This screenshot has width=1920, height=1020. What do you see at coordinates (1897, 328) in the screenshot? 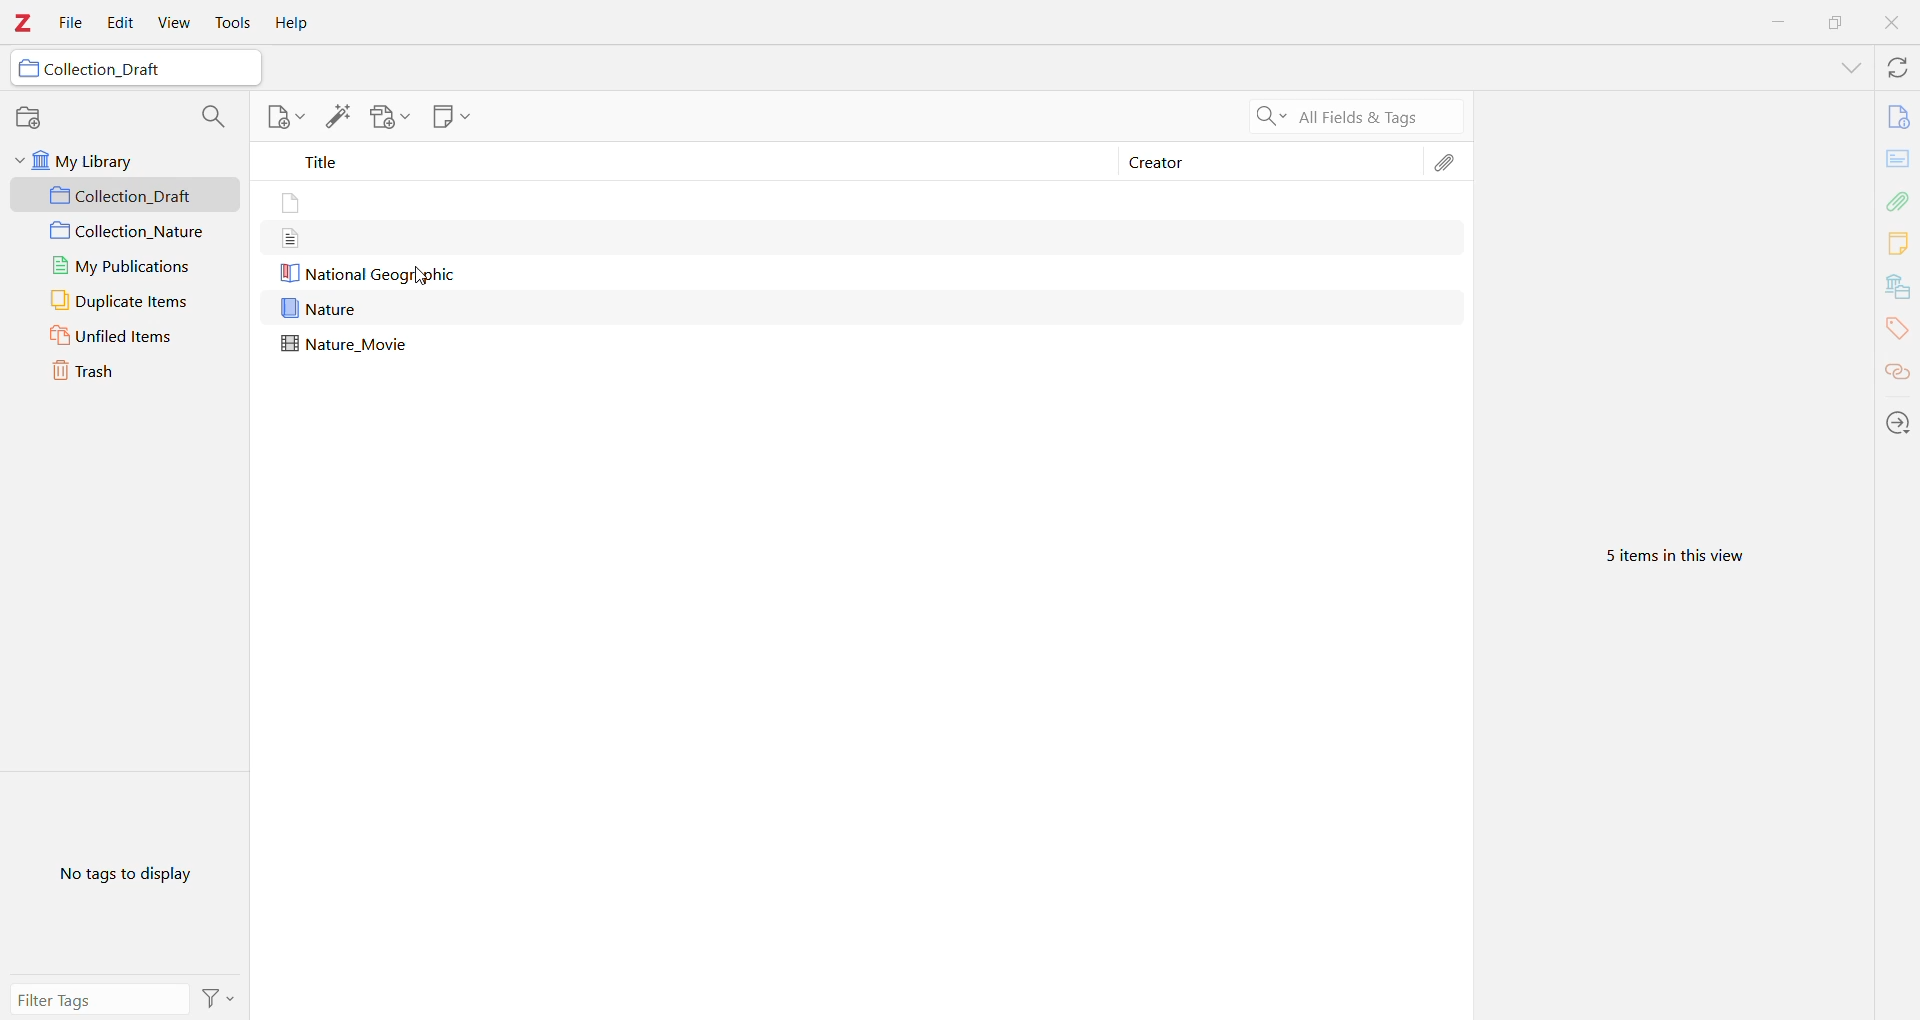
I see `Tags` at bounding box center [1897, 328].